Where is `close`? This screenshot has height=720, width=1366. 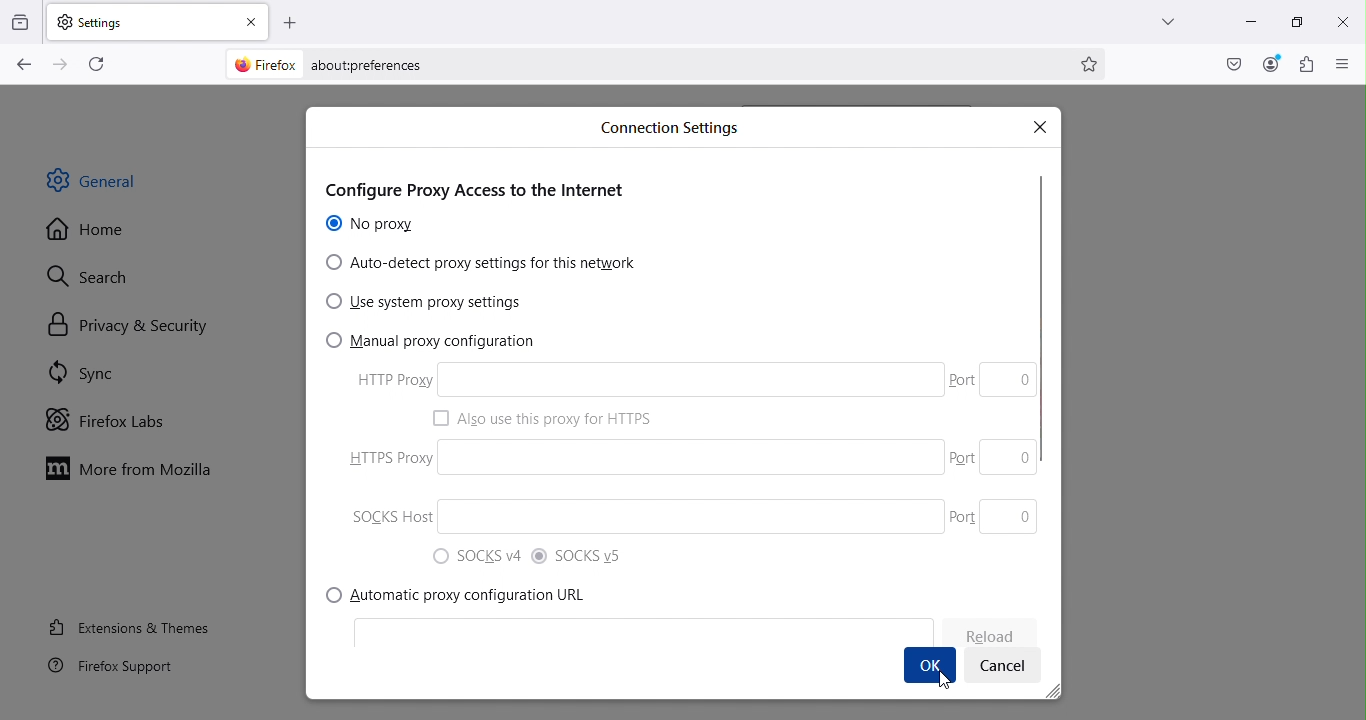 close is located at coordinates (252, 19).